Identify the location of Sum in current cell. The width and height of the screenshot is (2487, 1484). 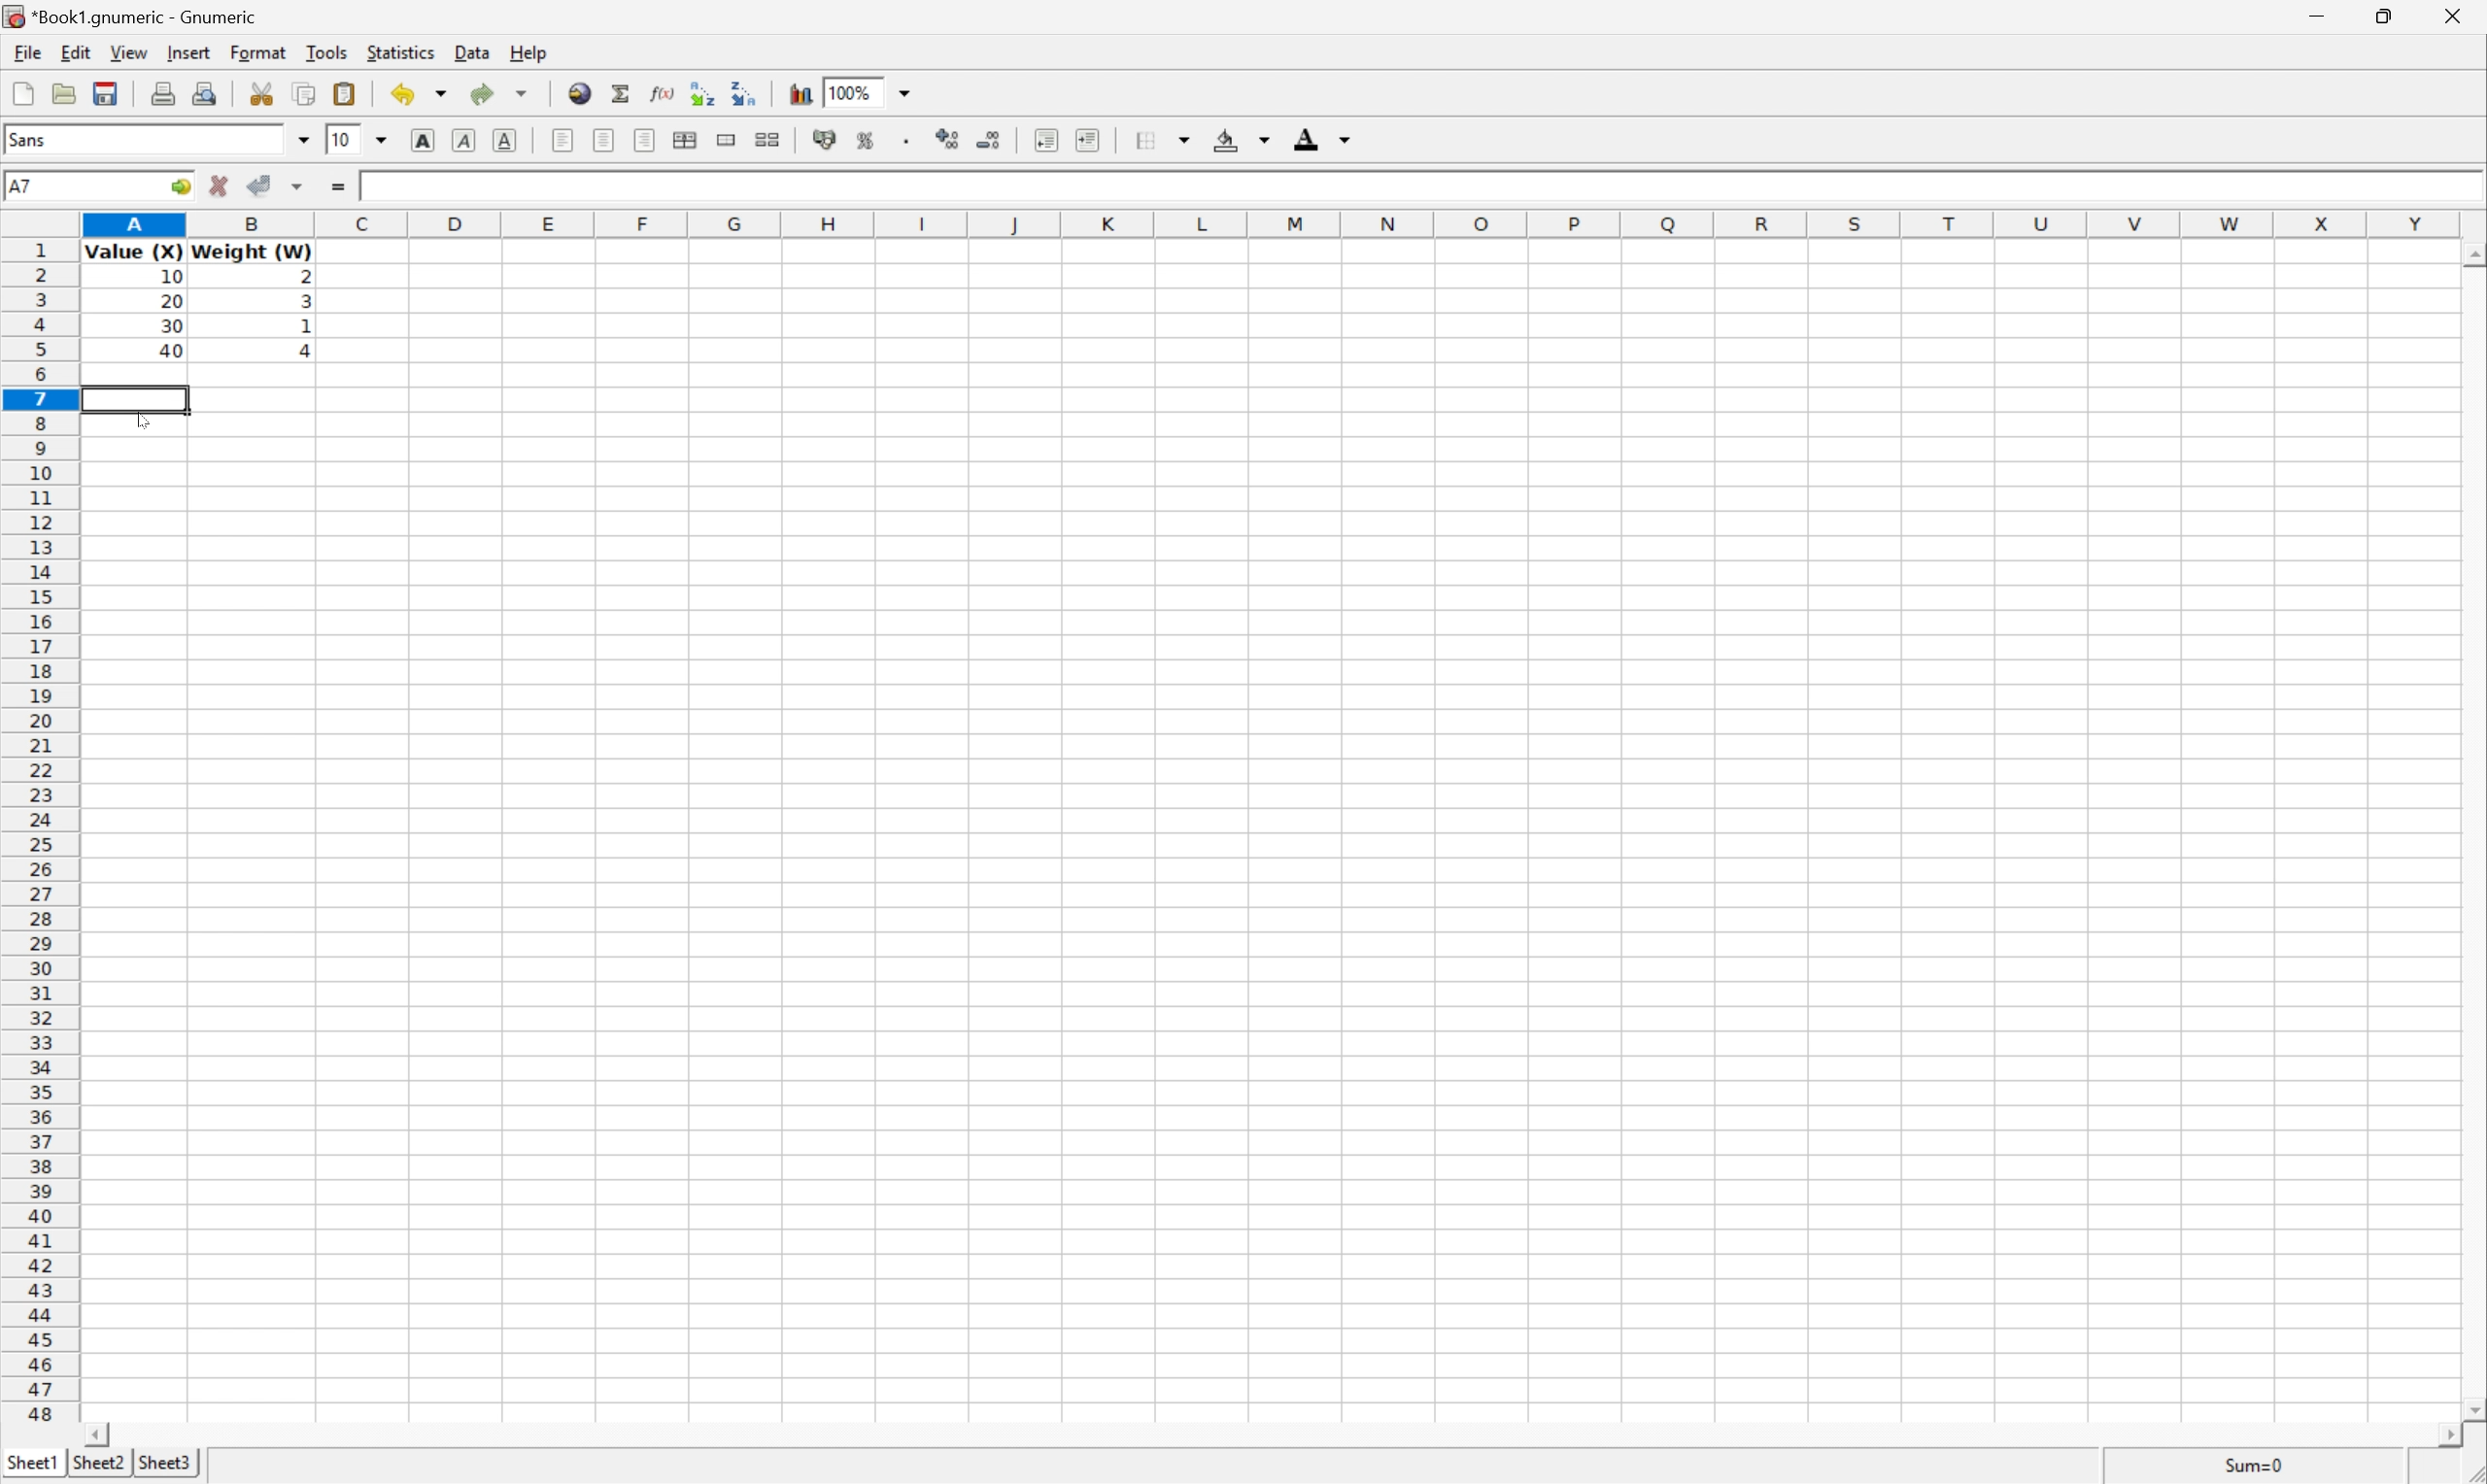
(620, 92).